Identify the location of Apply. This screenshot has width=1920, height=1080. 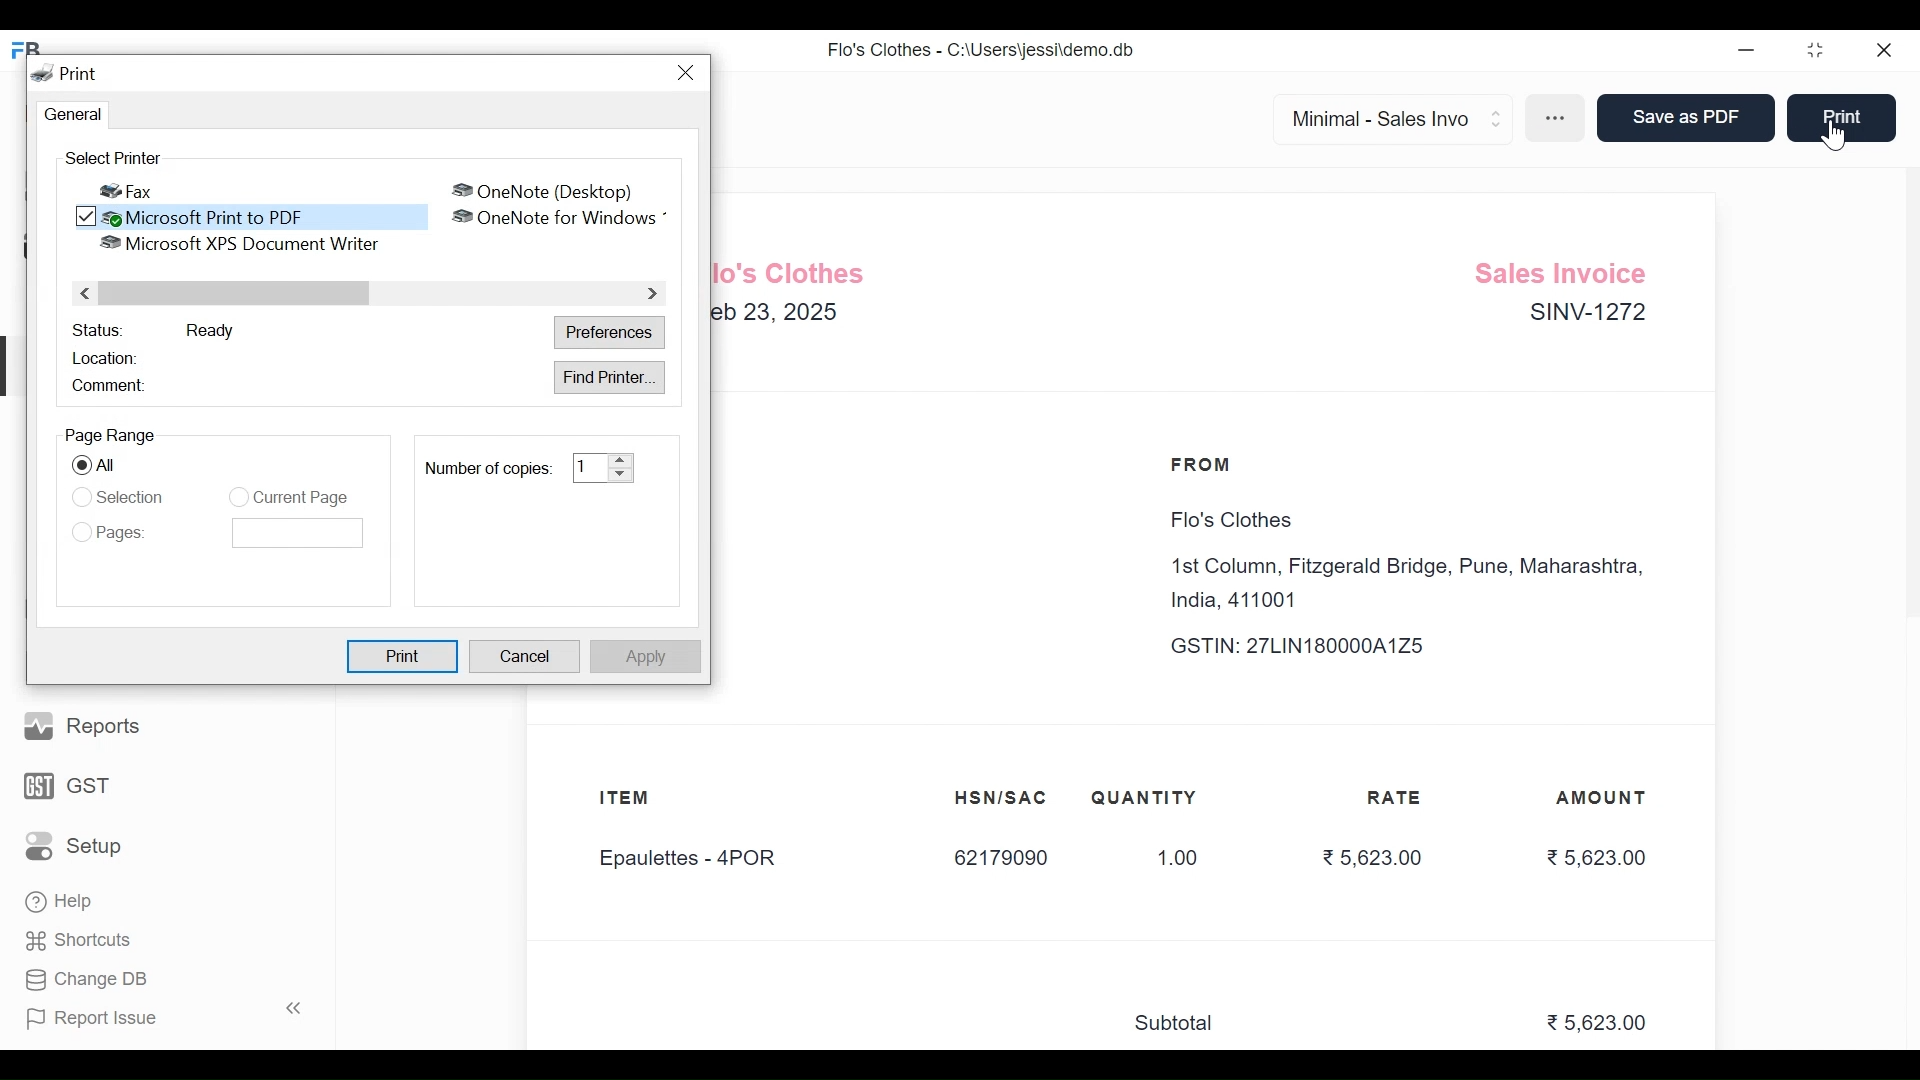
(643, 656).